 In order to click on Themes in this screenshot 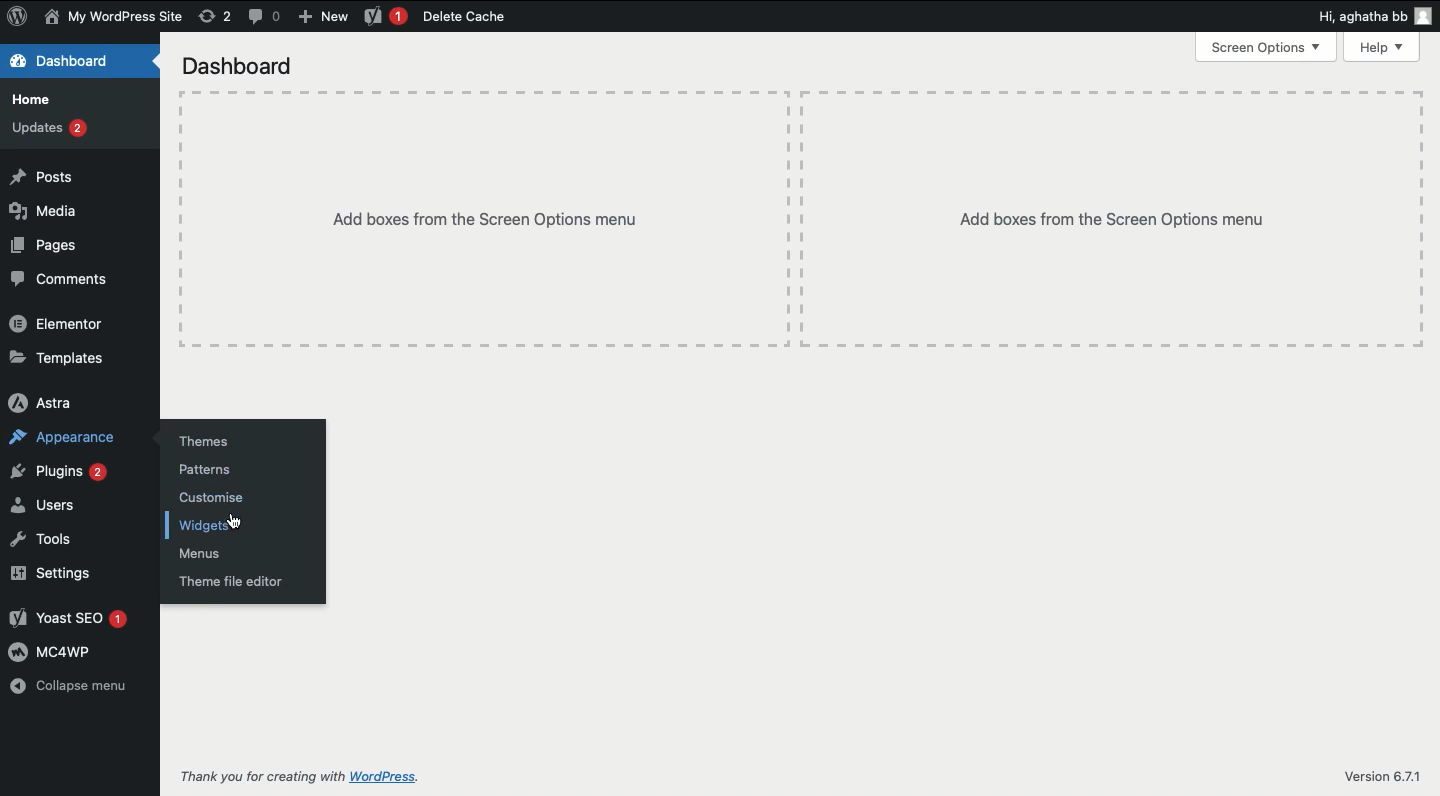, I will do `click(211, 434)`.